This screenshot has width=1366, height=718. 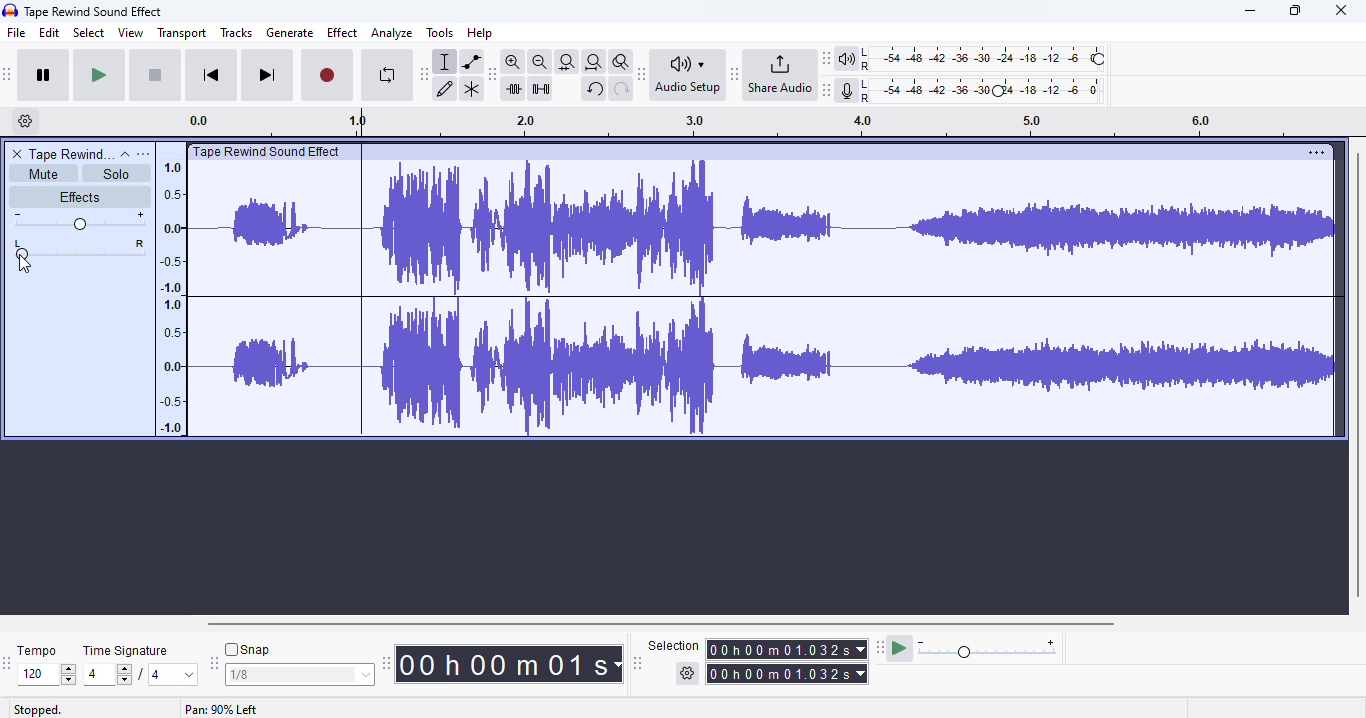 I want to click on maximize, so click(x=1294, y=11).